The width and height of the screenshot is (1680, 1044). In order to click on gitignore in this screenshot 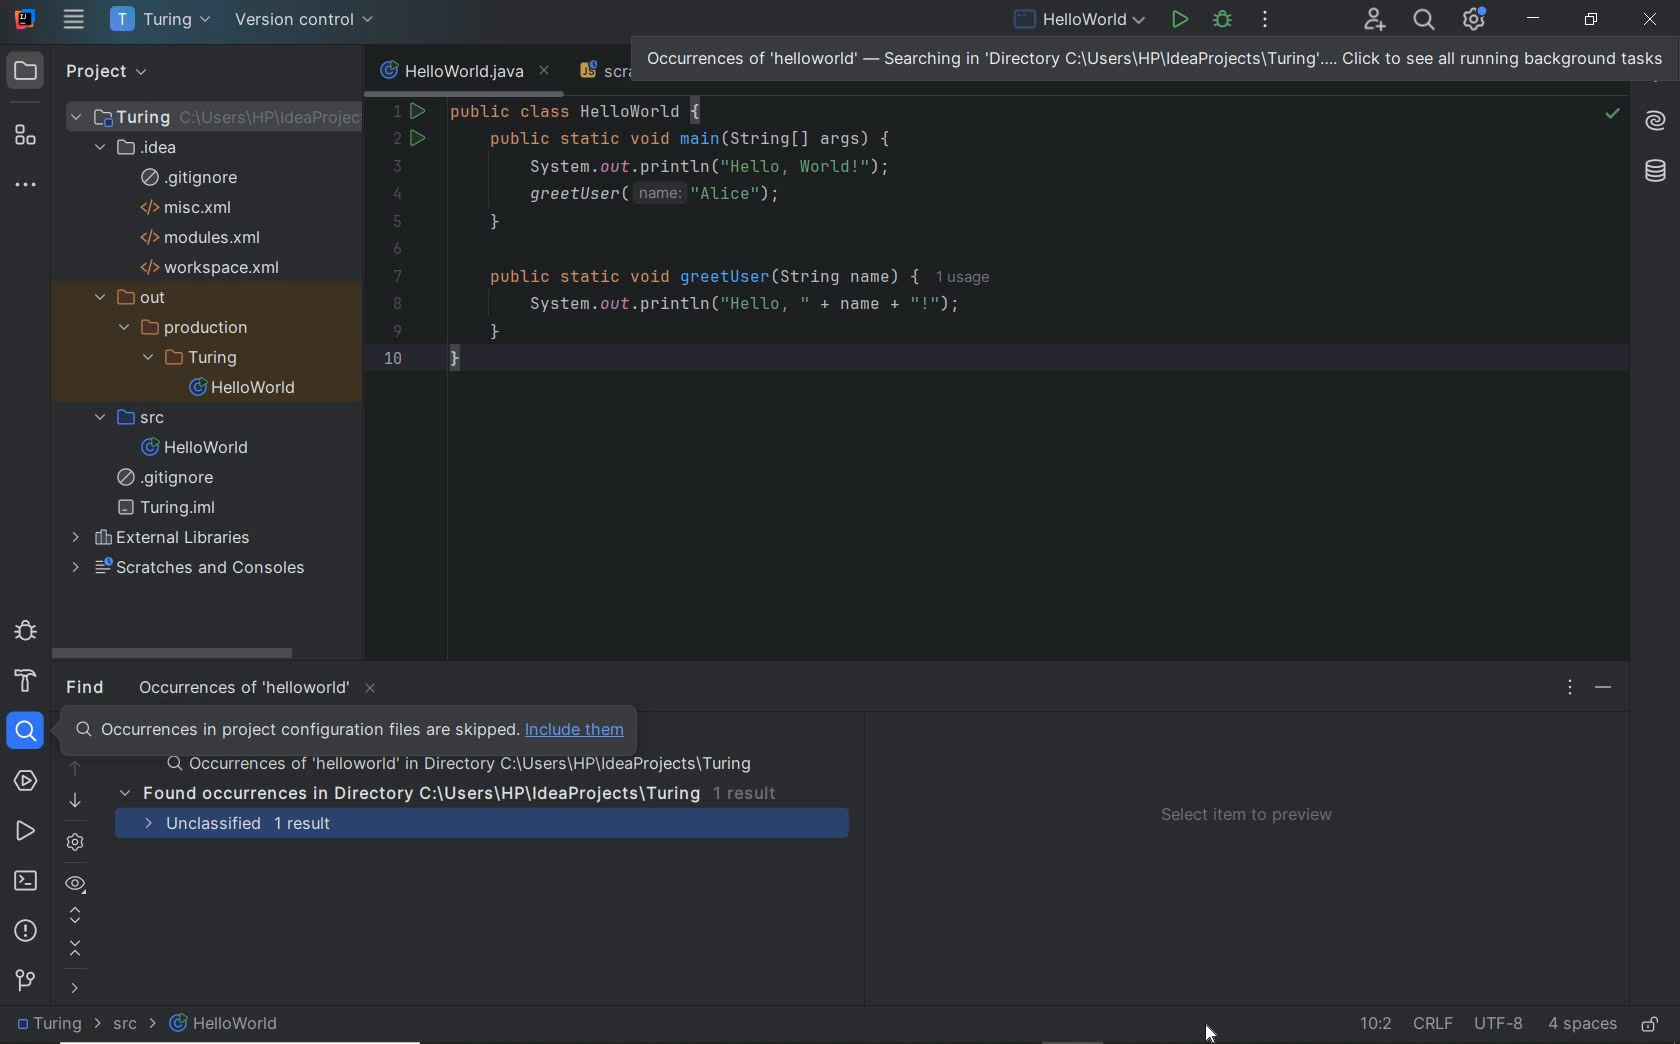, I will do `click(170, 481)`.